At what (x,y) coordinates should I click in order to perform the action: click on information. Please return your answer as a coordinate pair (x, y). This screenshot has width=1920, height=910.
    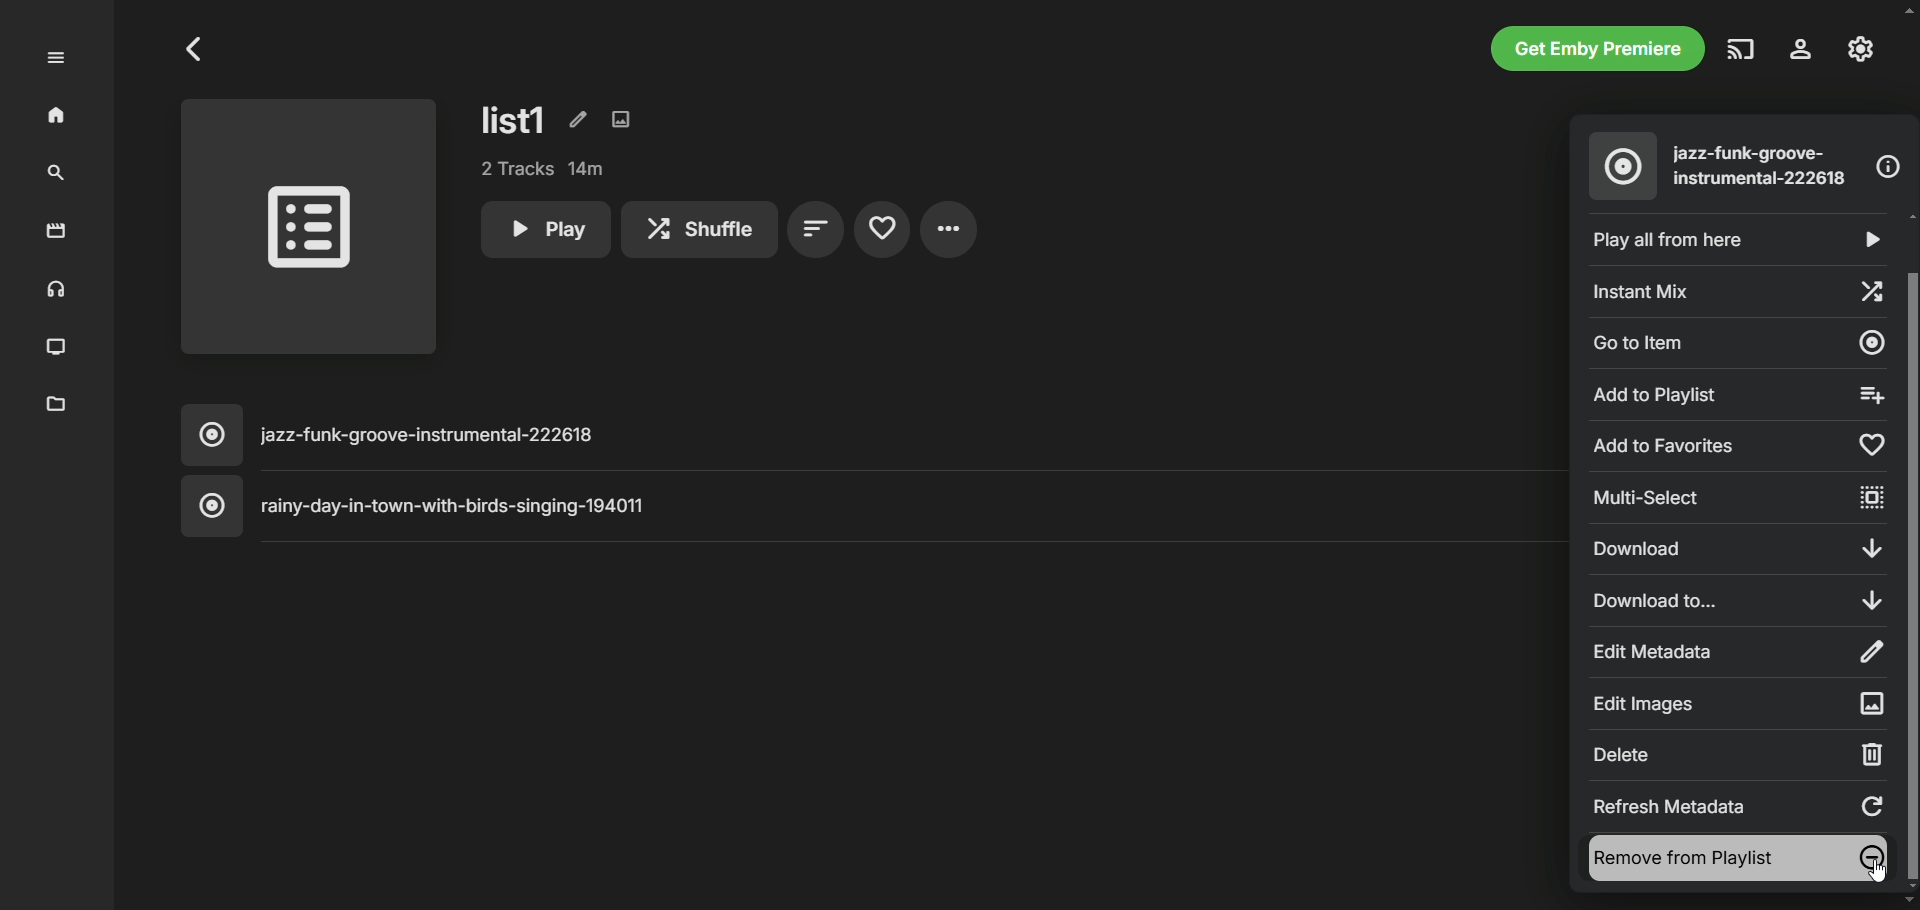
    Looking at the image, I should click on (1888, 167).